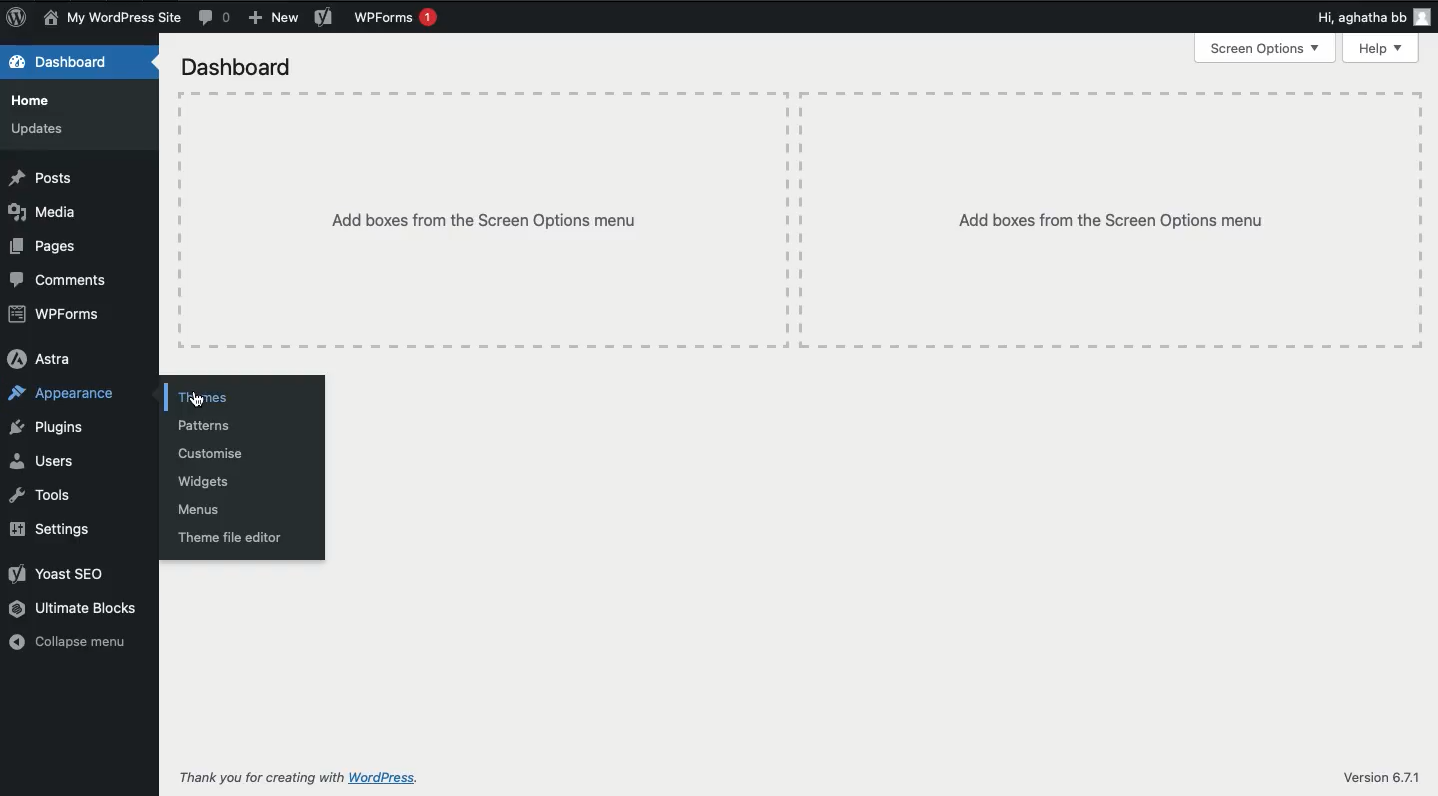 The width and height of the screenshot is (1438, 796). Describe the element at coordinates (207, 426) in the screenshot. I see `Patterns` at that location.